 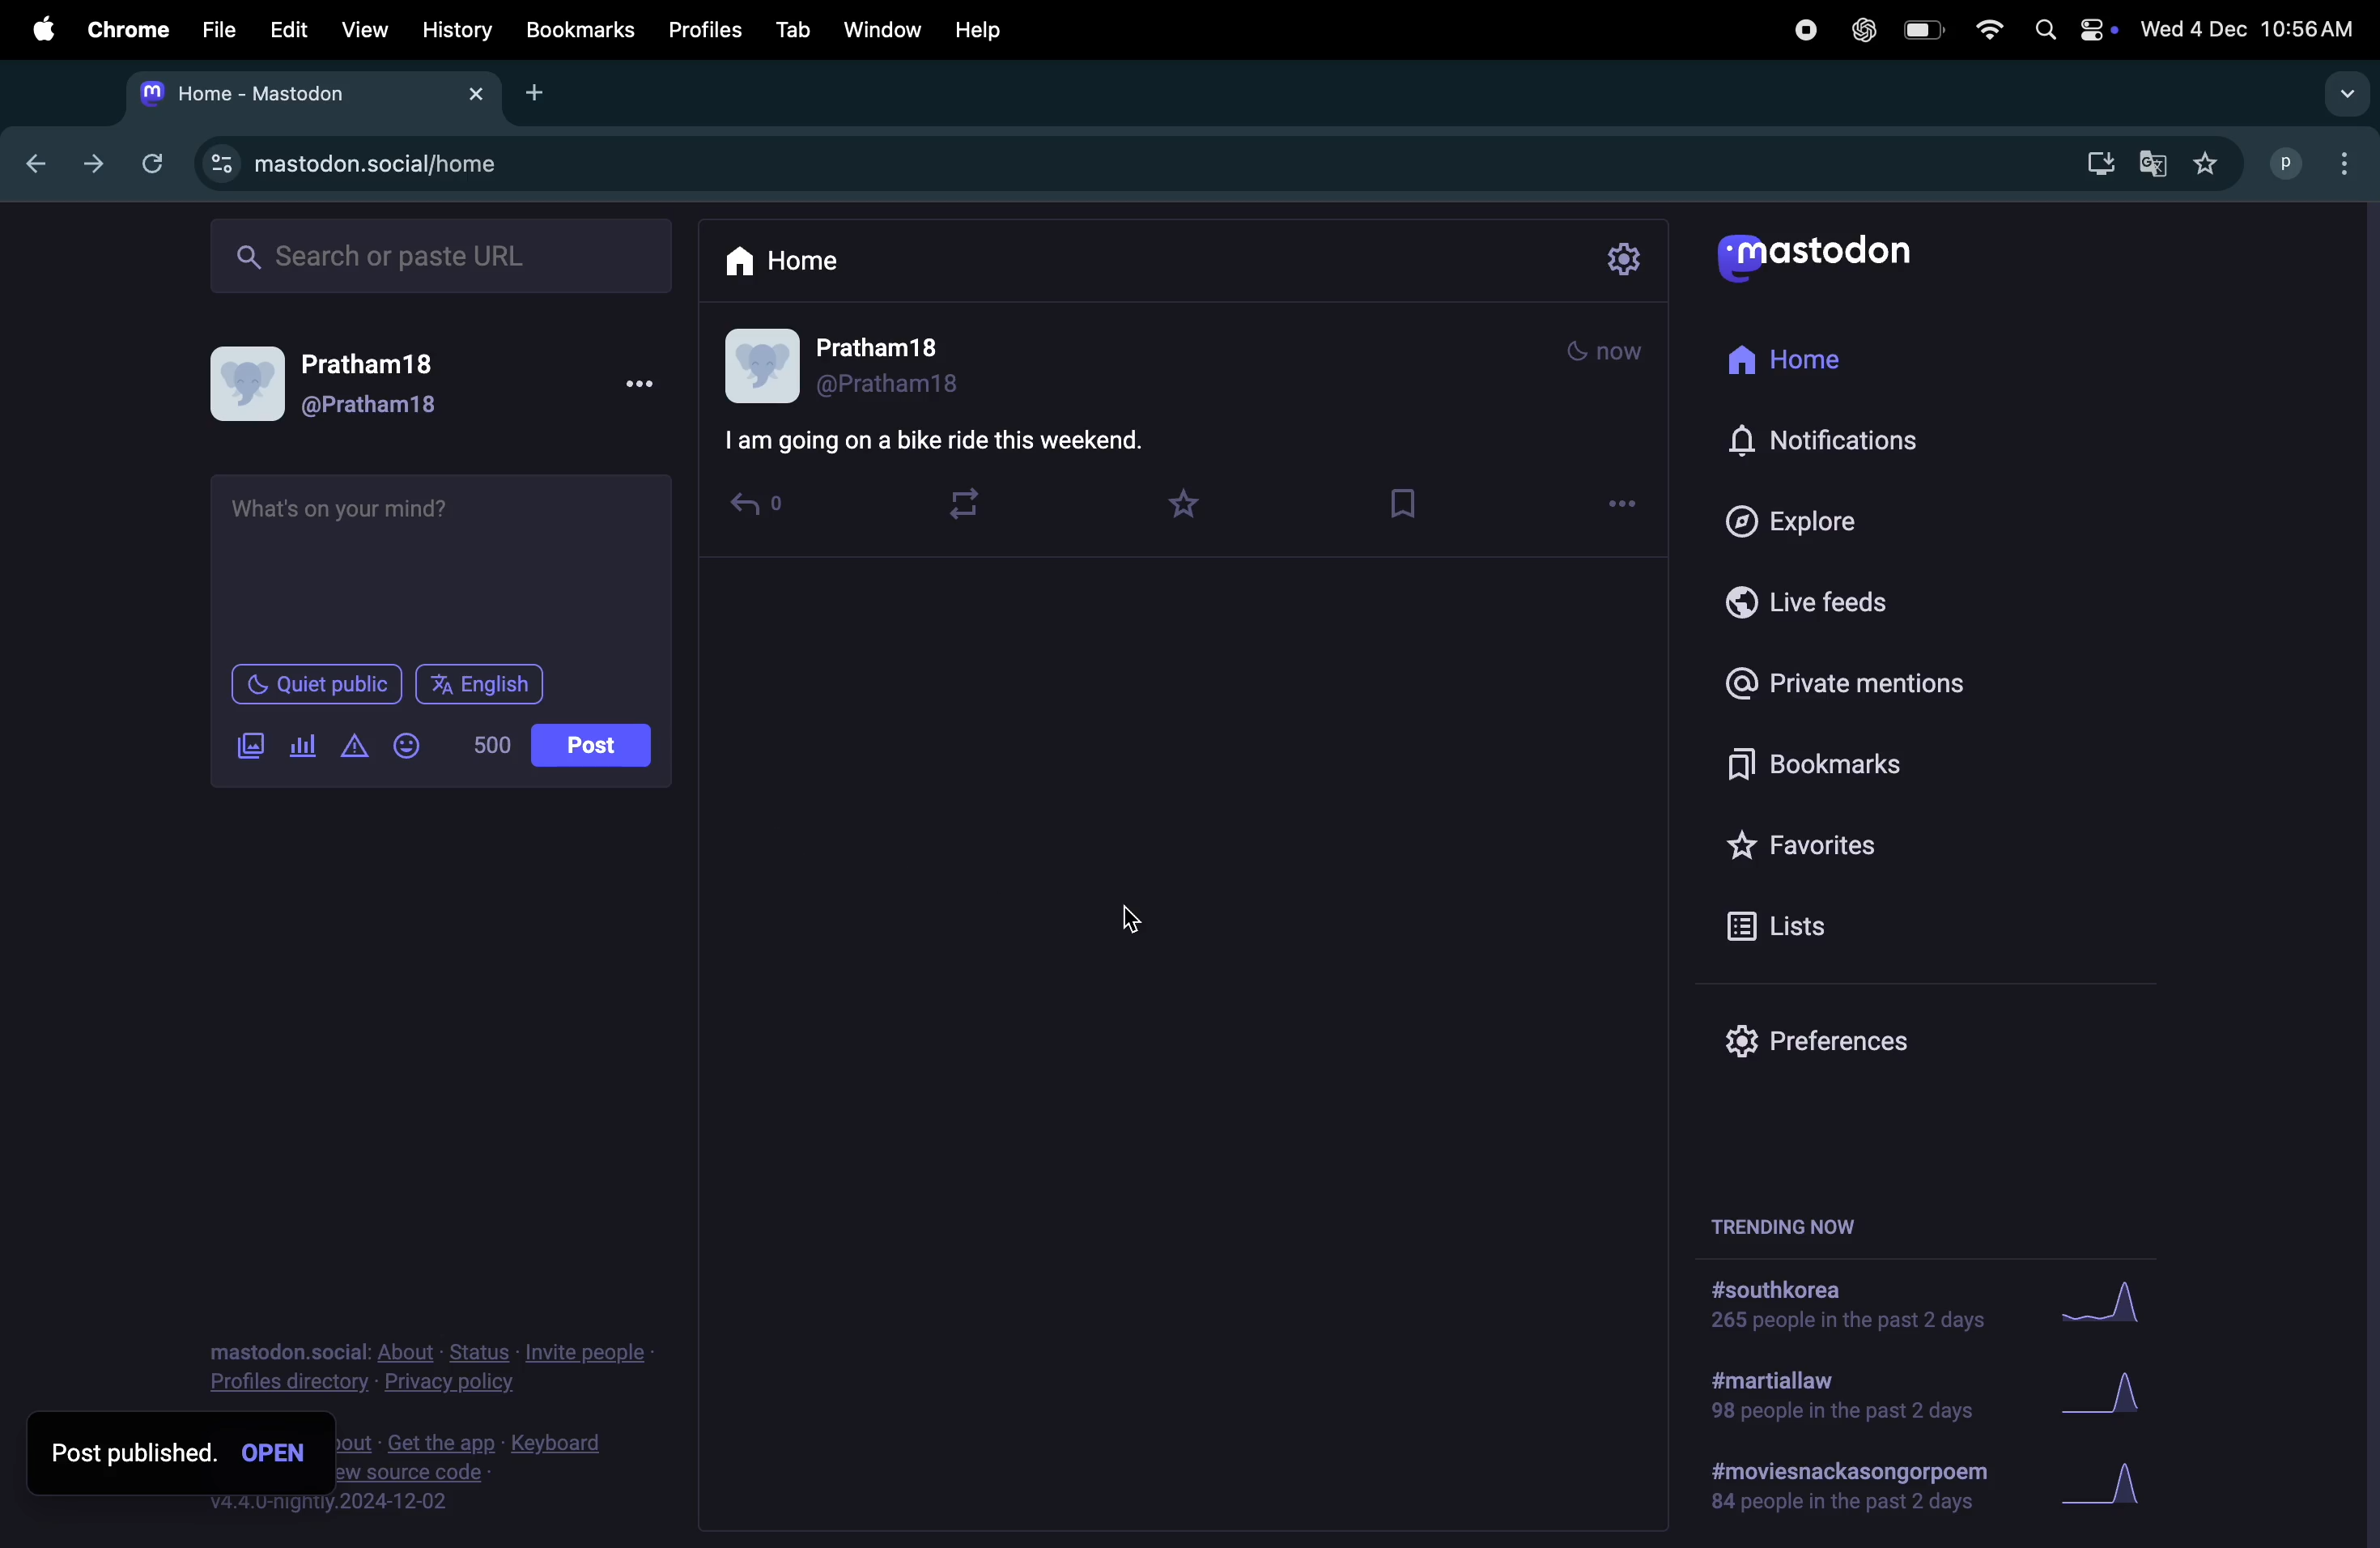 What do you see at coordinates (441, 253) in the screenshot?
I see `Search bar` at bounding box center [441, 253].